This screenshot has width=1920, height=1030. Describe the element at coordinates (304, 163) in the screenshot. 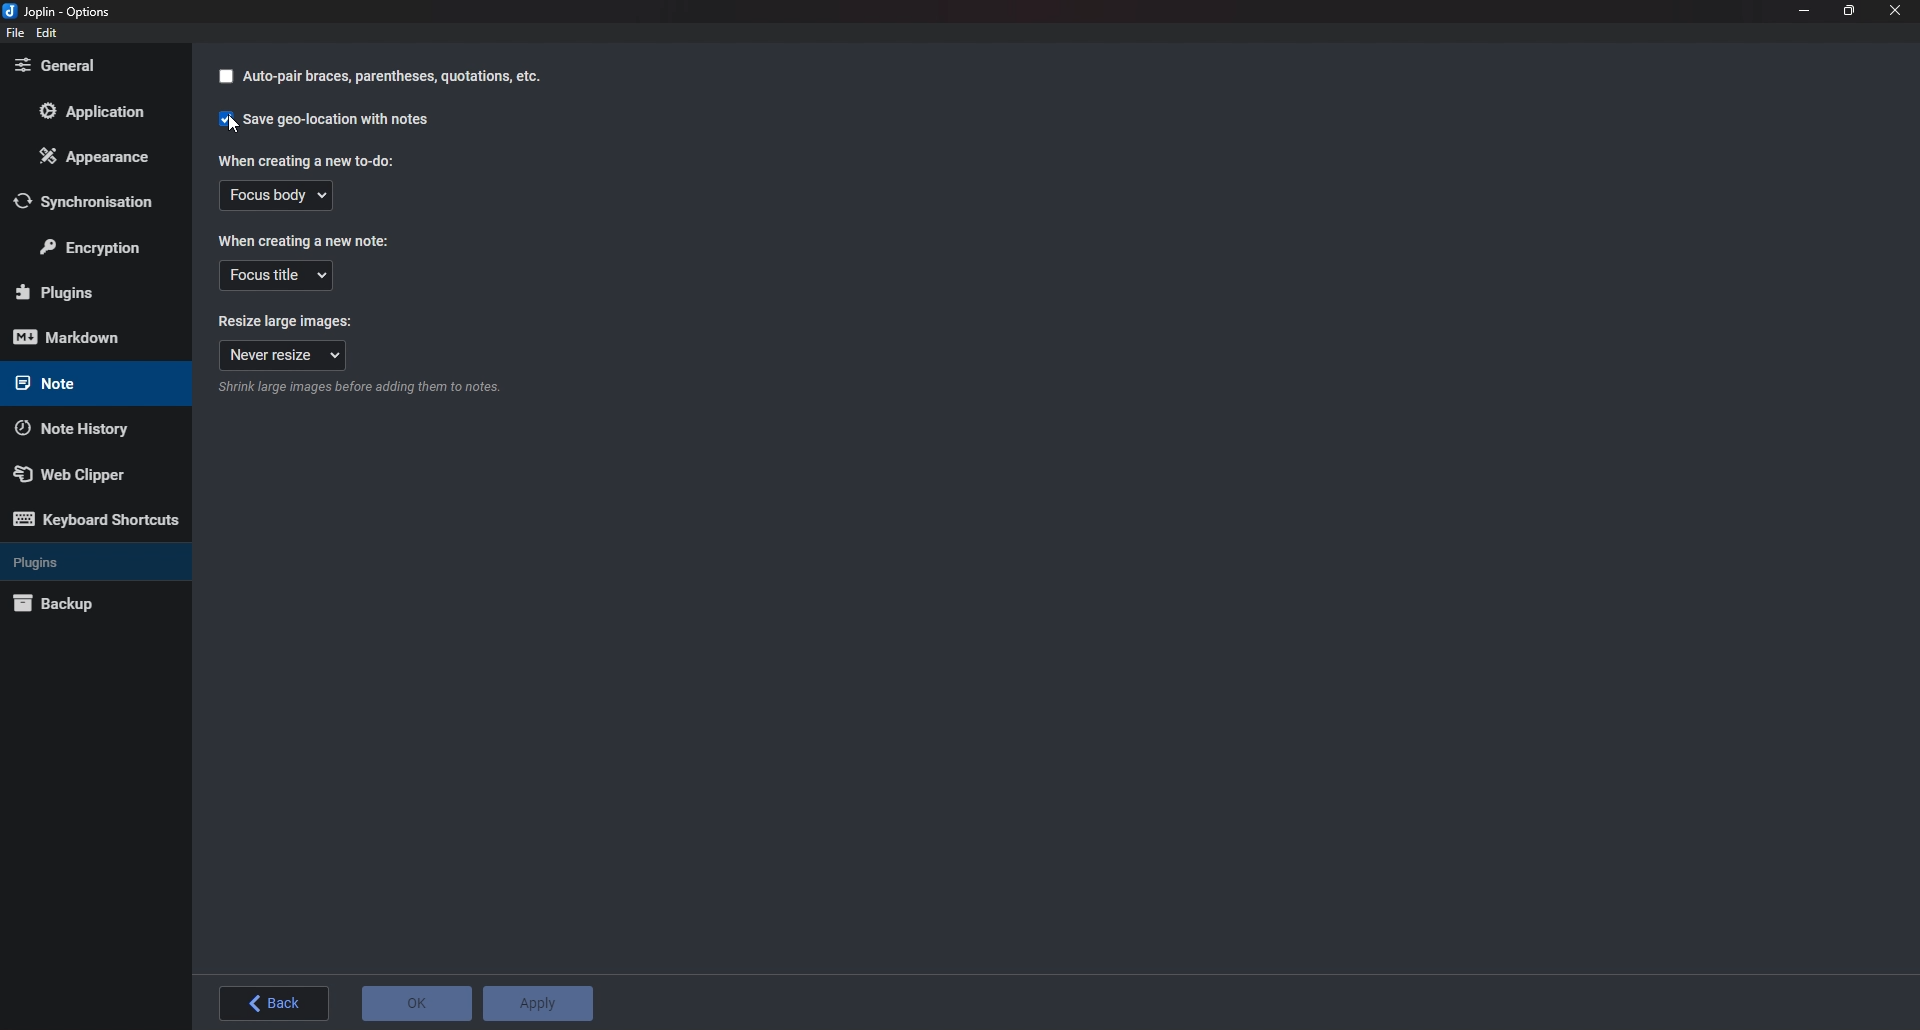

I see `When creating a new to do` at that location.